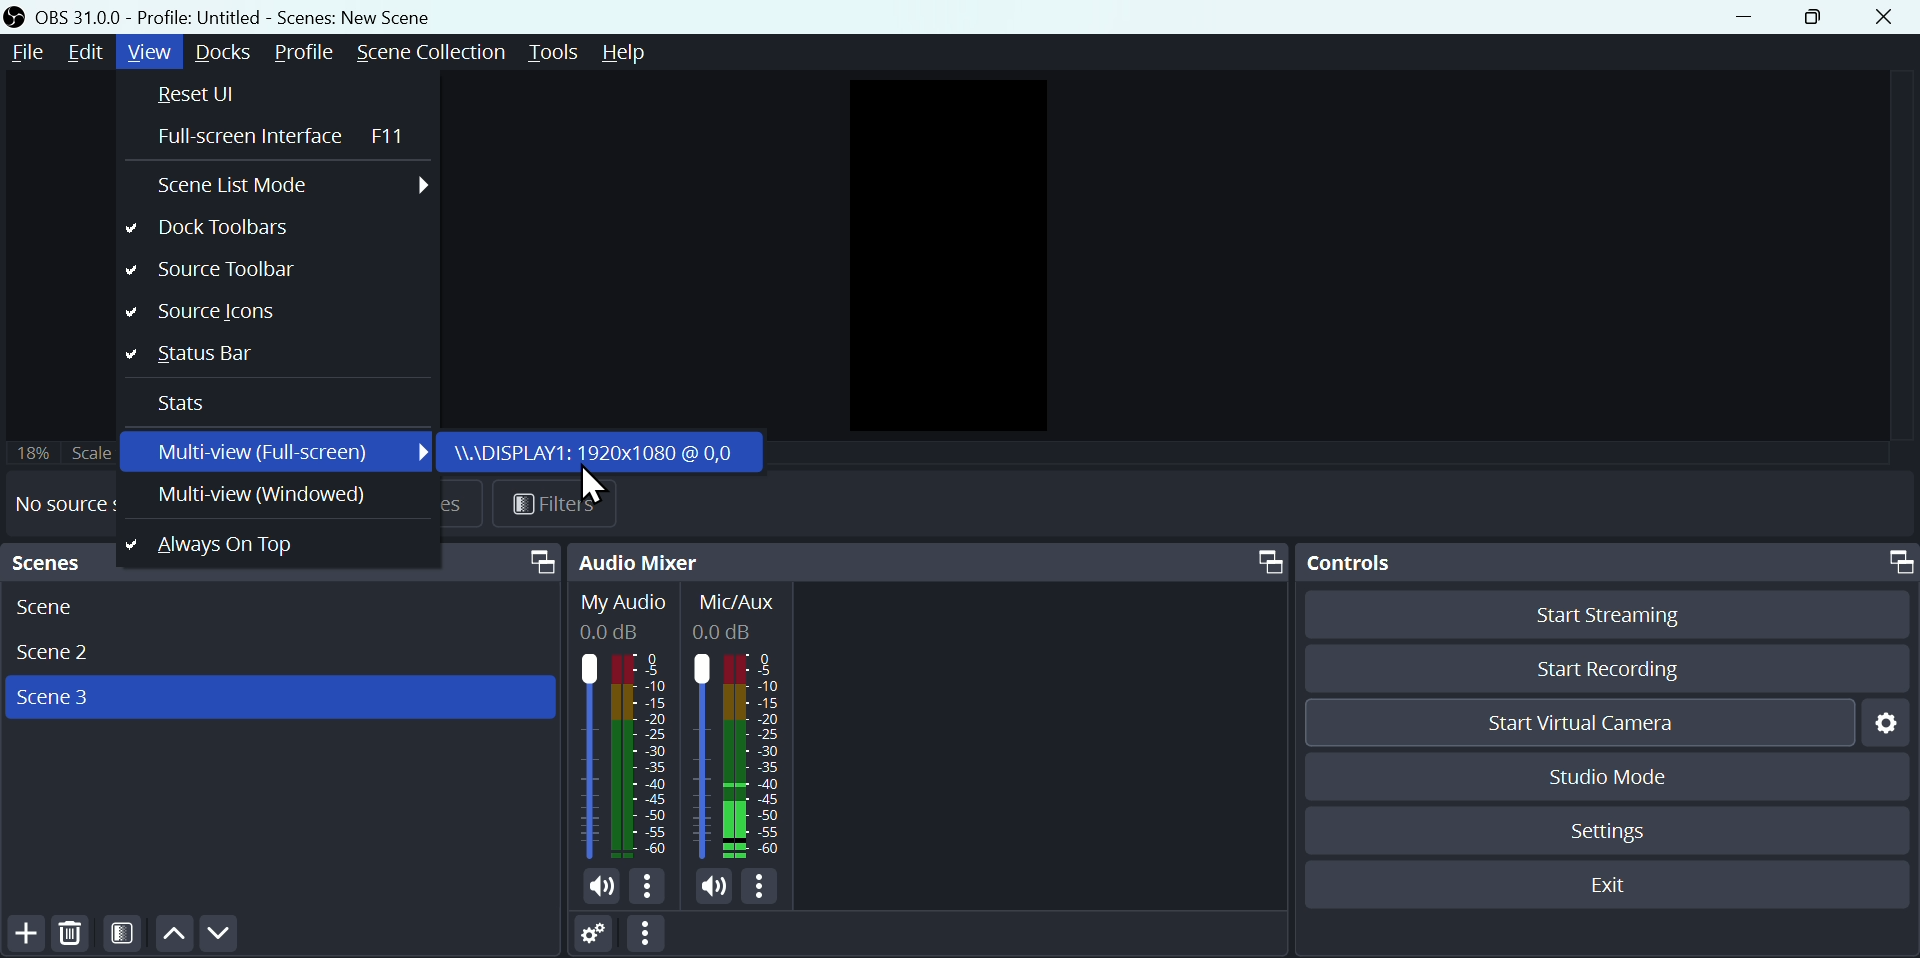 This screenshot has height=958, width=1920. I want to click on Screen list mode, so click(280, 185).